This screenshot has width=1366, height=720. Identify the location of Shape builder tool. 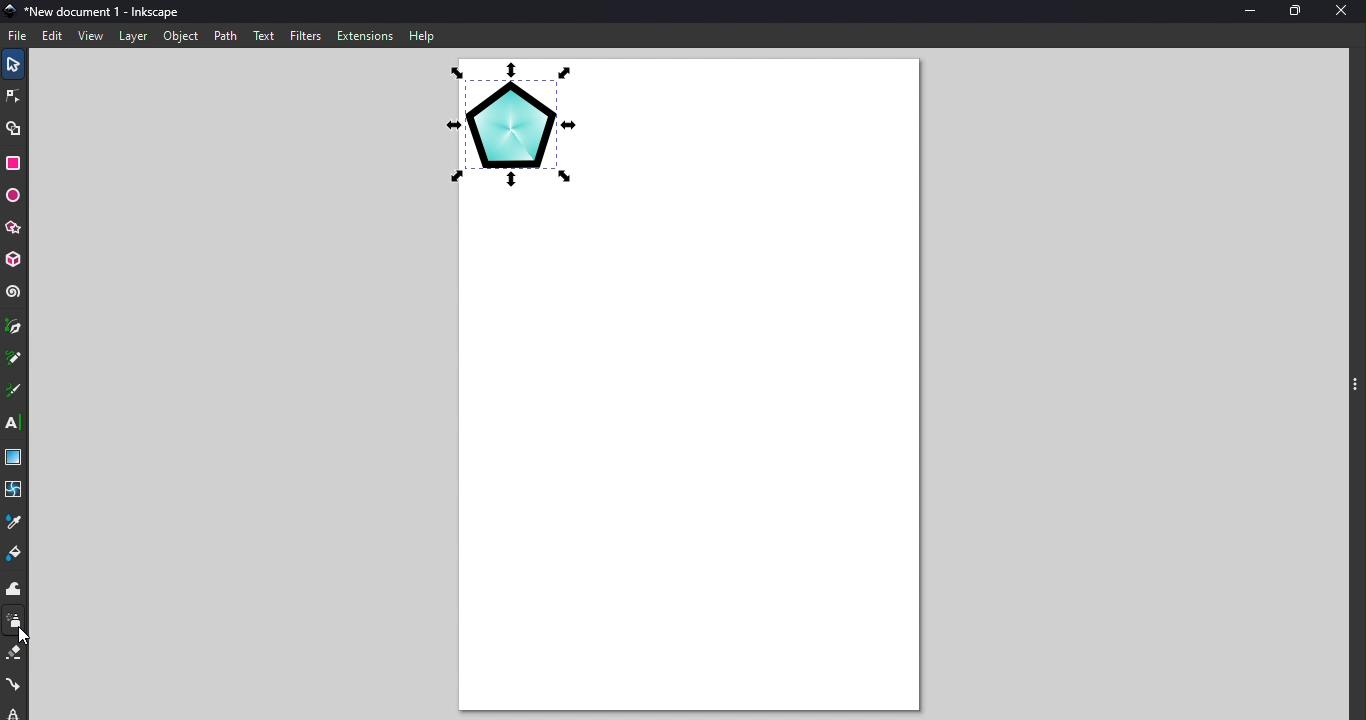
(13, 129).